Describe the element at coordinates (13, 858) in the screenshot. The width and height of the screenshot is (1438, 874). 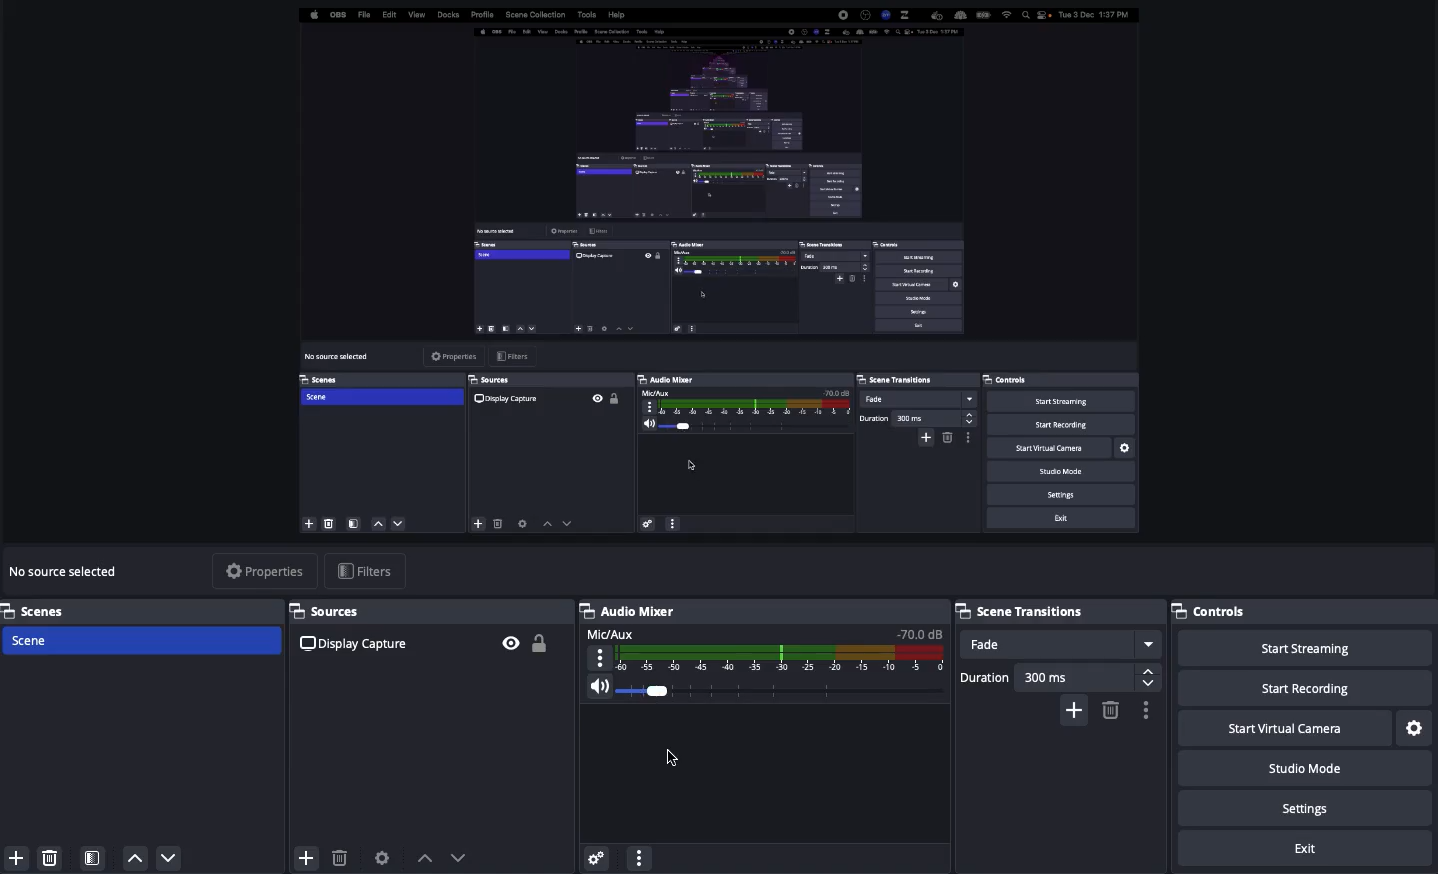
I see `Add` at that location.